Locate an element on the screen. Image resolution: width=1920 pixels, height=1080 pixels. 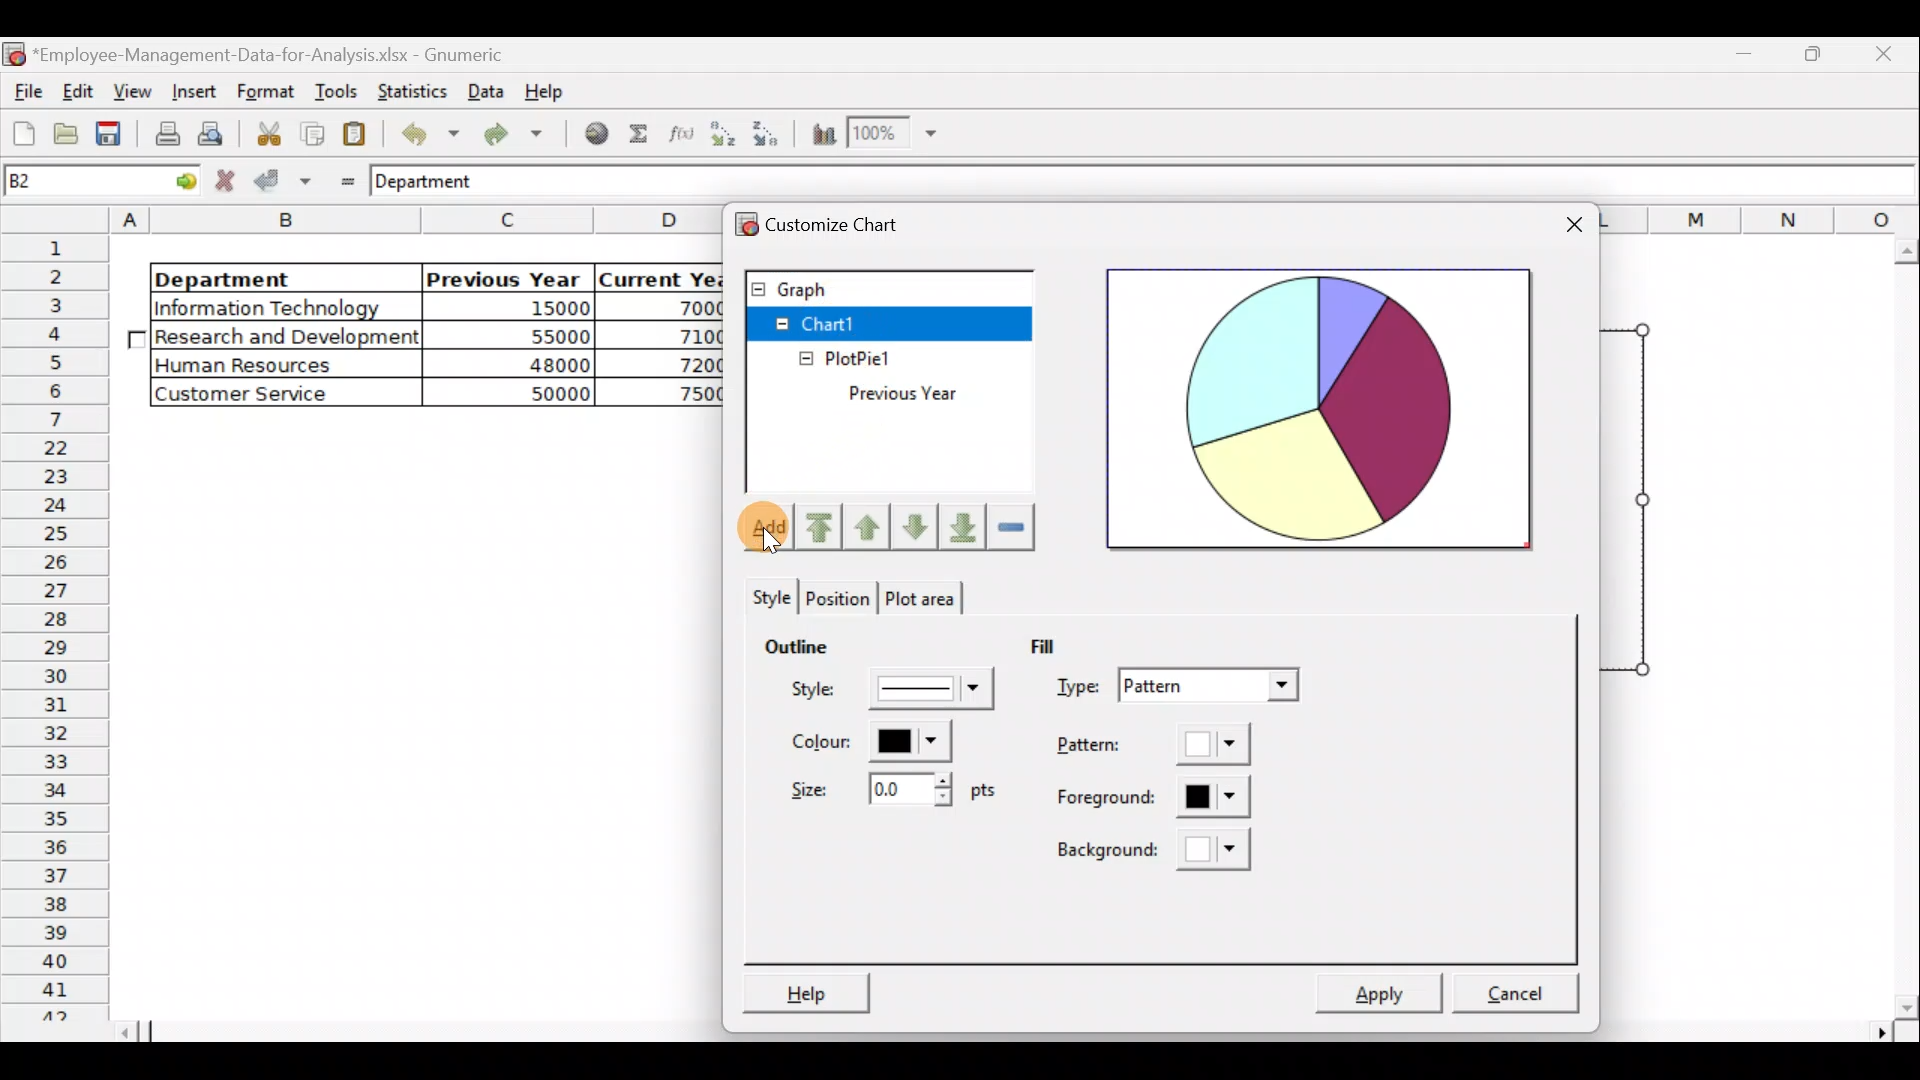
Customer Service is located at coordinates (265, 394).